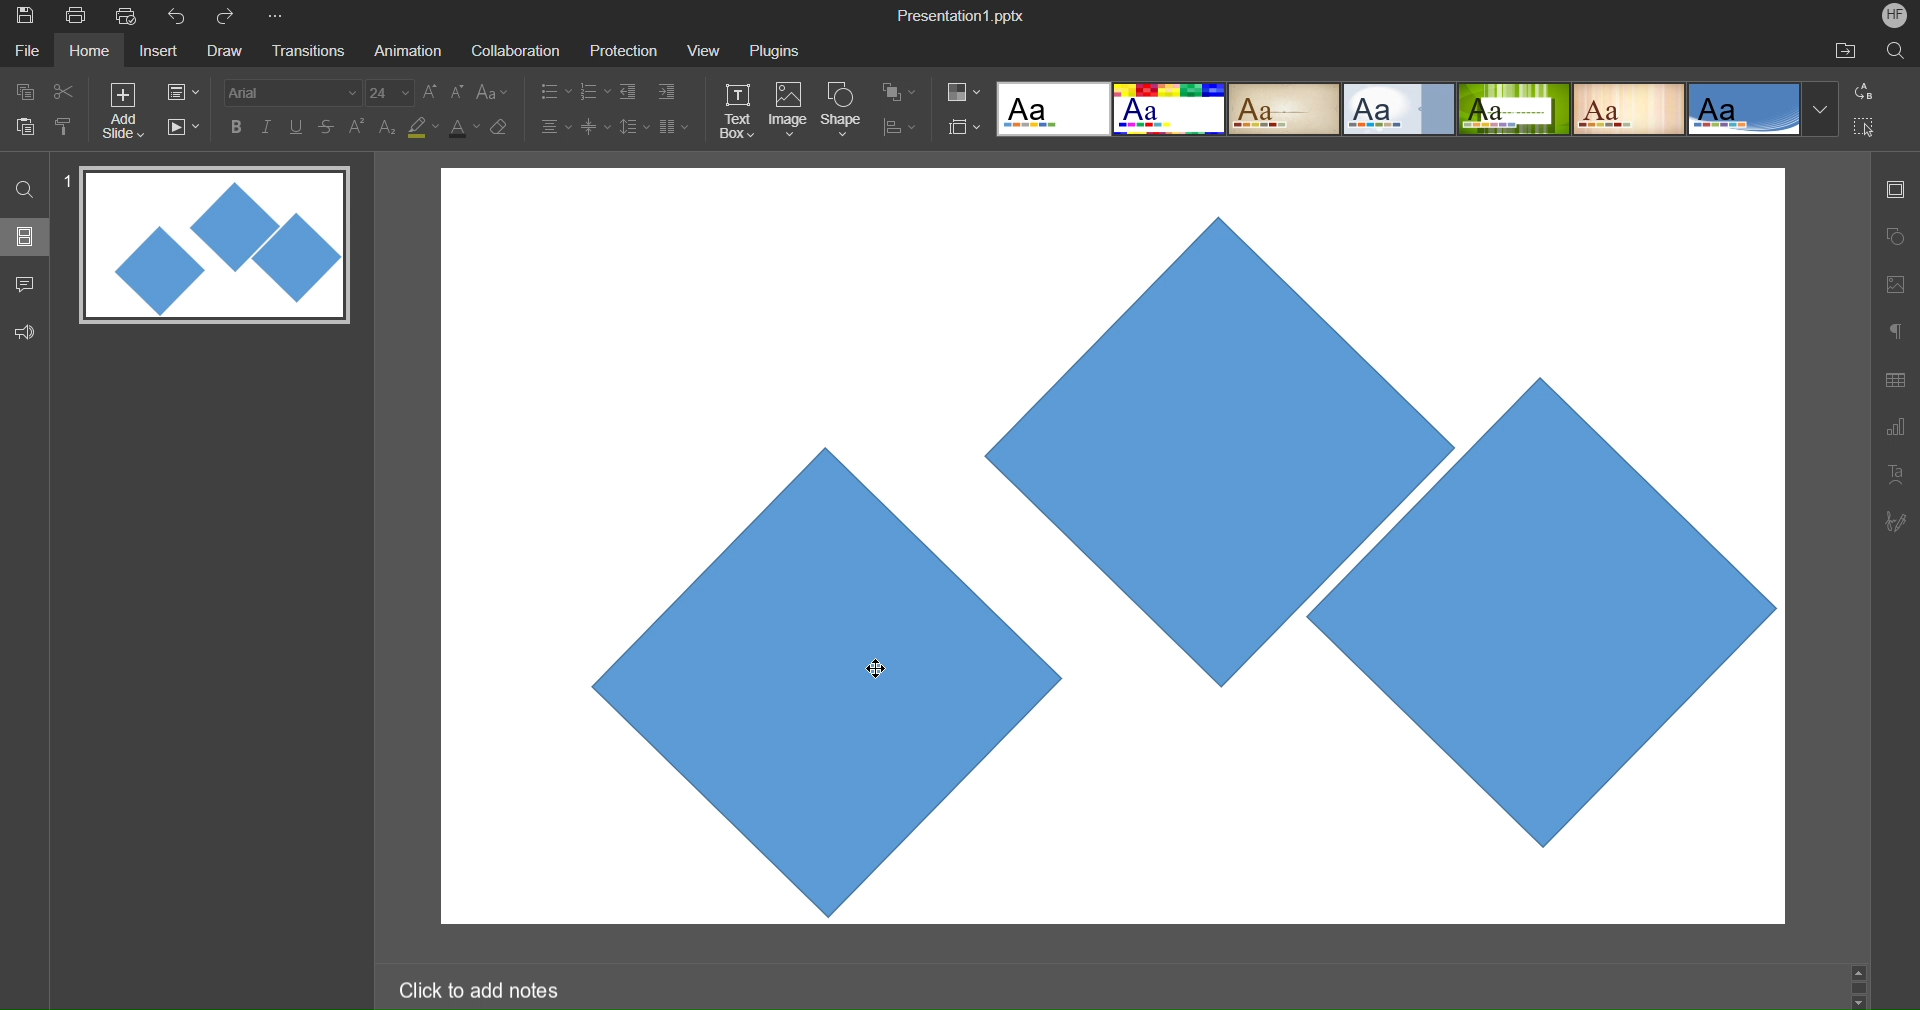 Image resolution: width=1920 pixels, height=1010 pixels. Describe the element at coordinates (424, 127) in the screenshot. I see `Highlight` at that location.